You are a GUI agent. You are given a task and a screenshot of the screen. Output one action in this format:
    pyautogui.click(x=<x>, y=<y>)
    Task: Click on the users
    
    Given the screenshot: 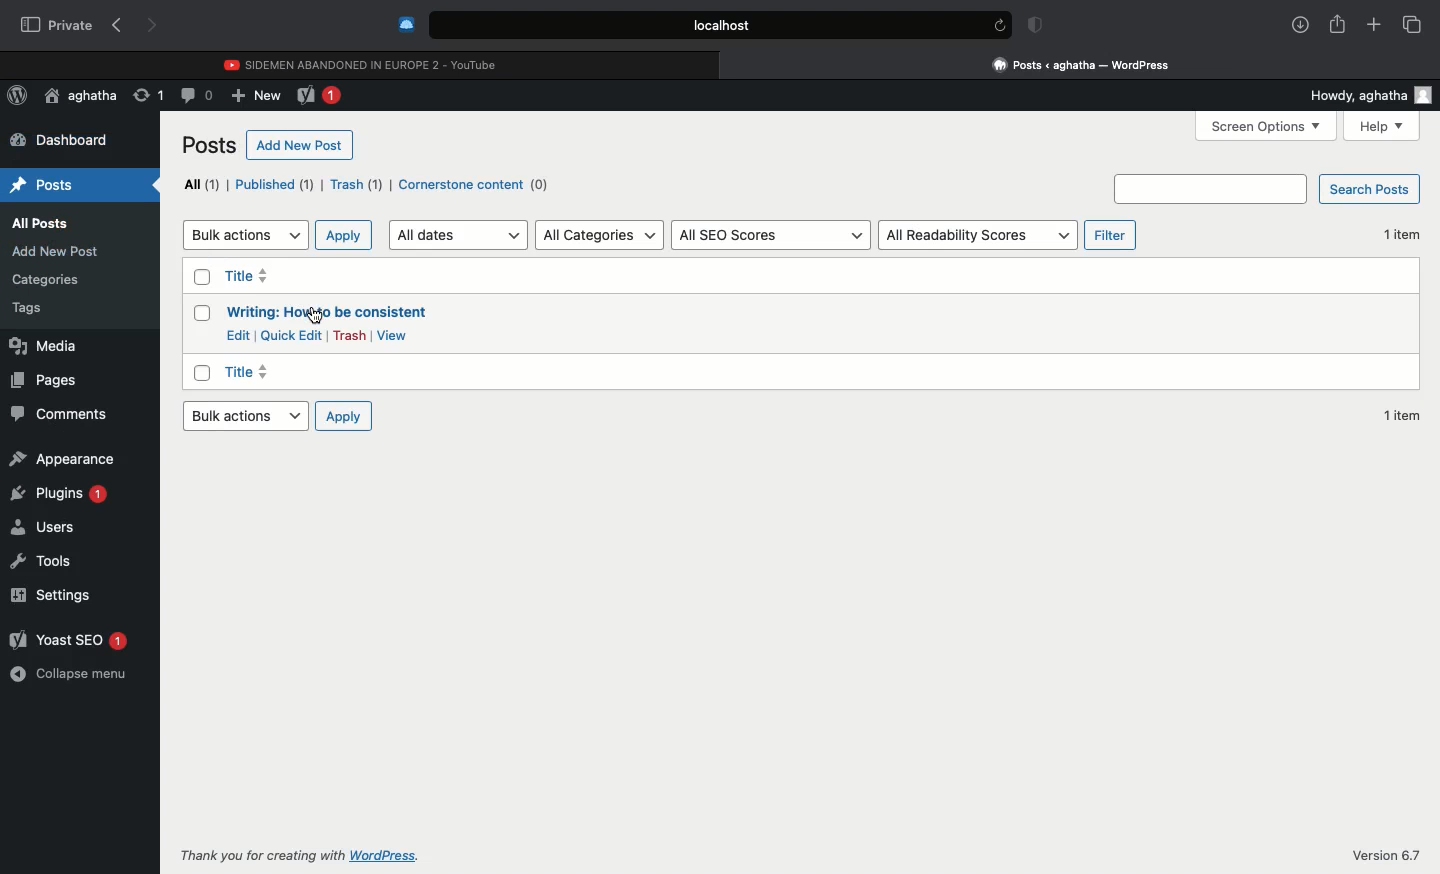 What is the action you would take?
    pyautogui.click(x=52, y=528)
    